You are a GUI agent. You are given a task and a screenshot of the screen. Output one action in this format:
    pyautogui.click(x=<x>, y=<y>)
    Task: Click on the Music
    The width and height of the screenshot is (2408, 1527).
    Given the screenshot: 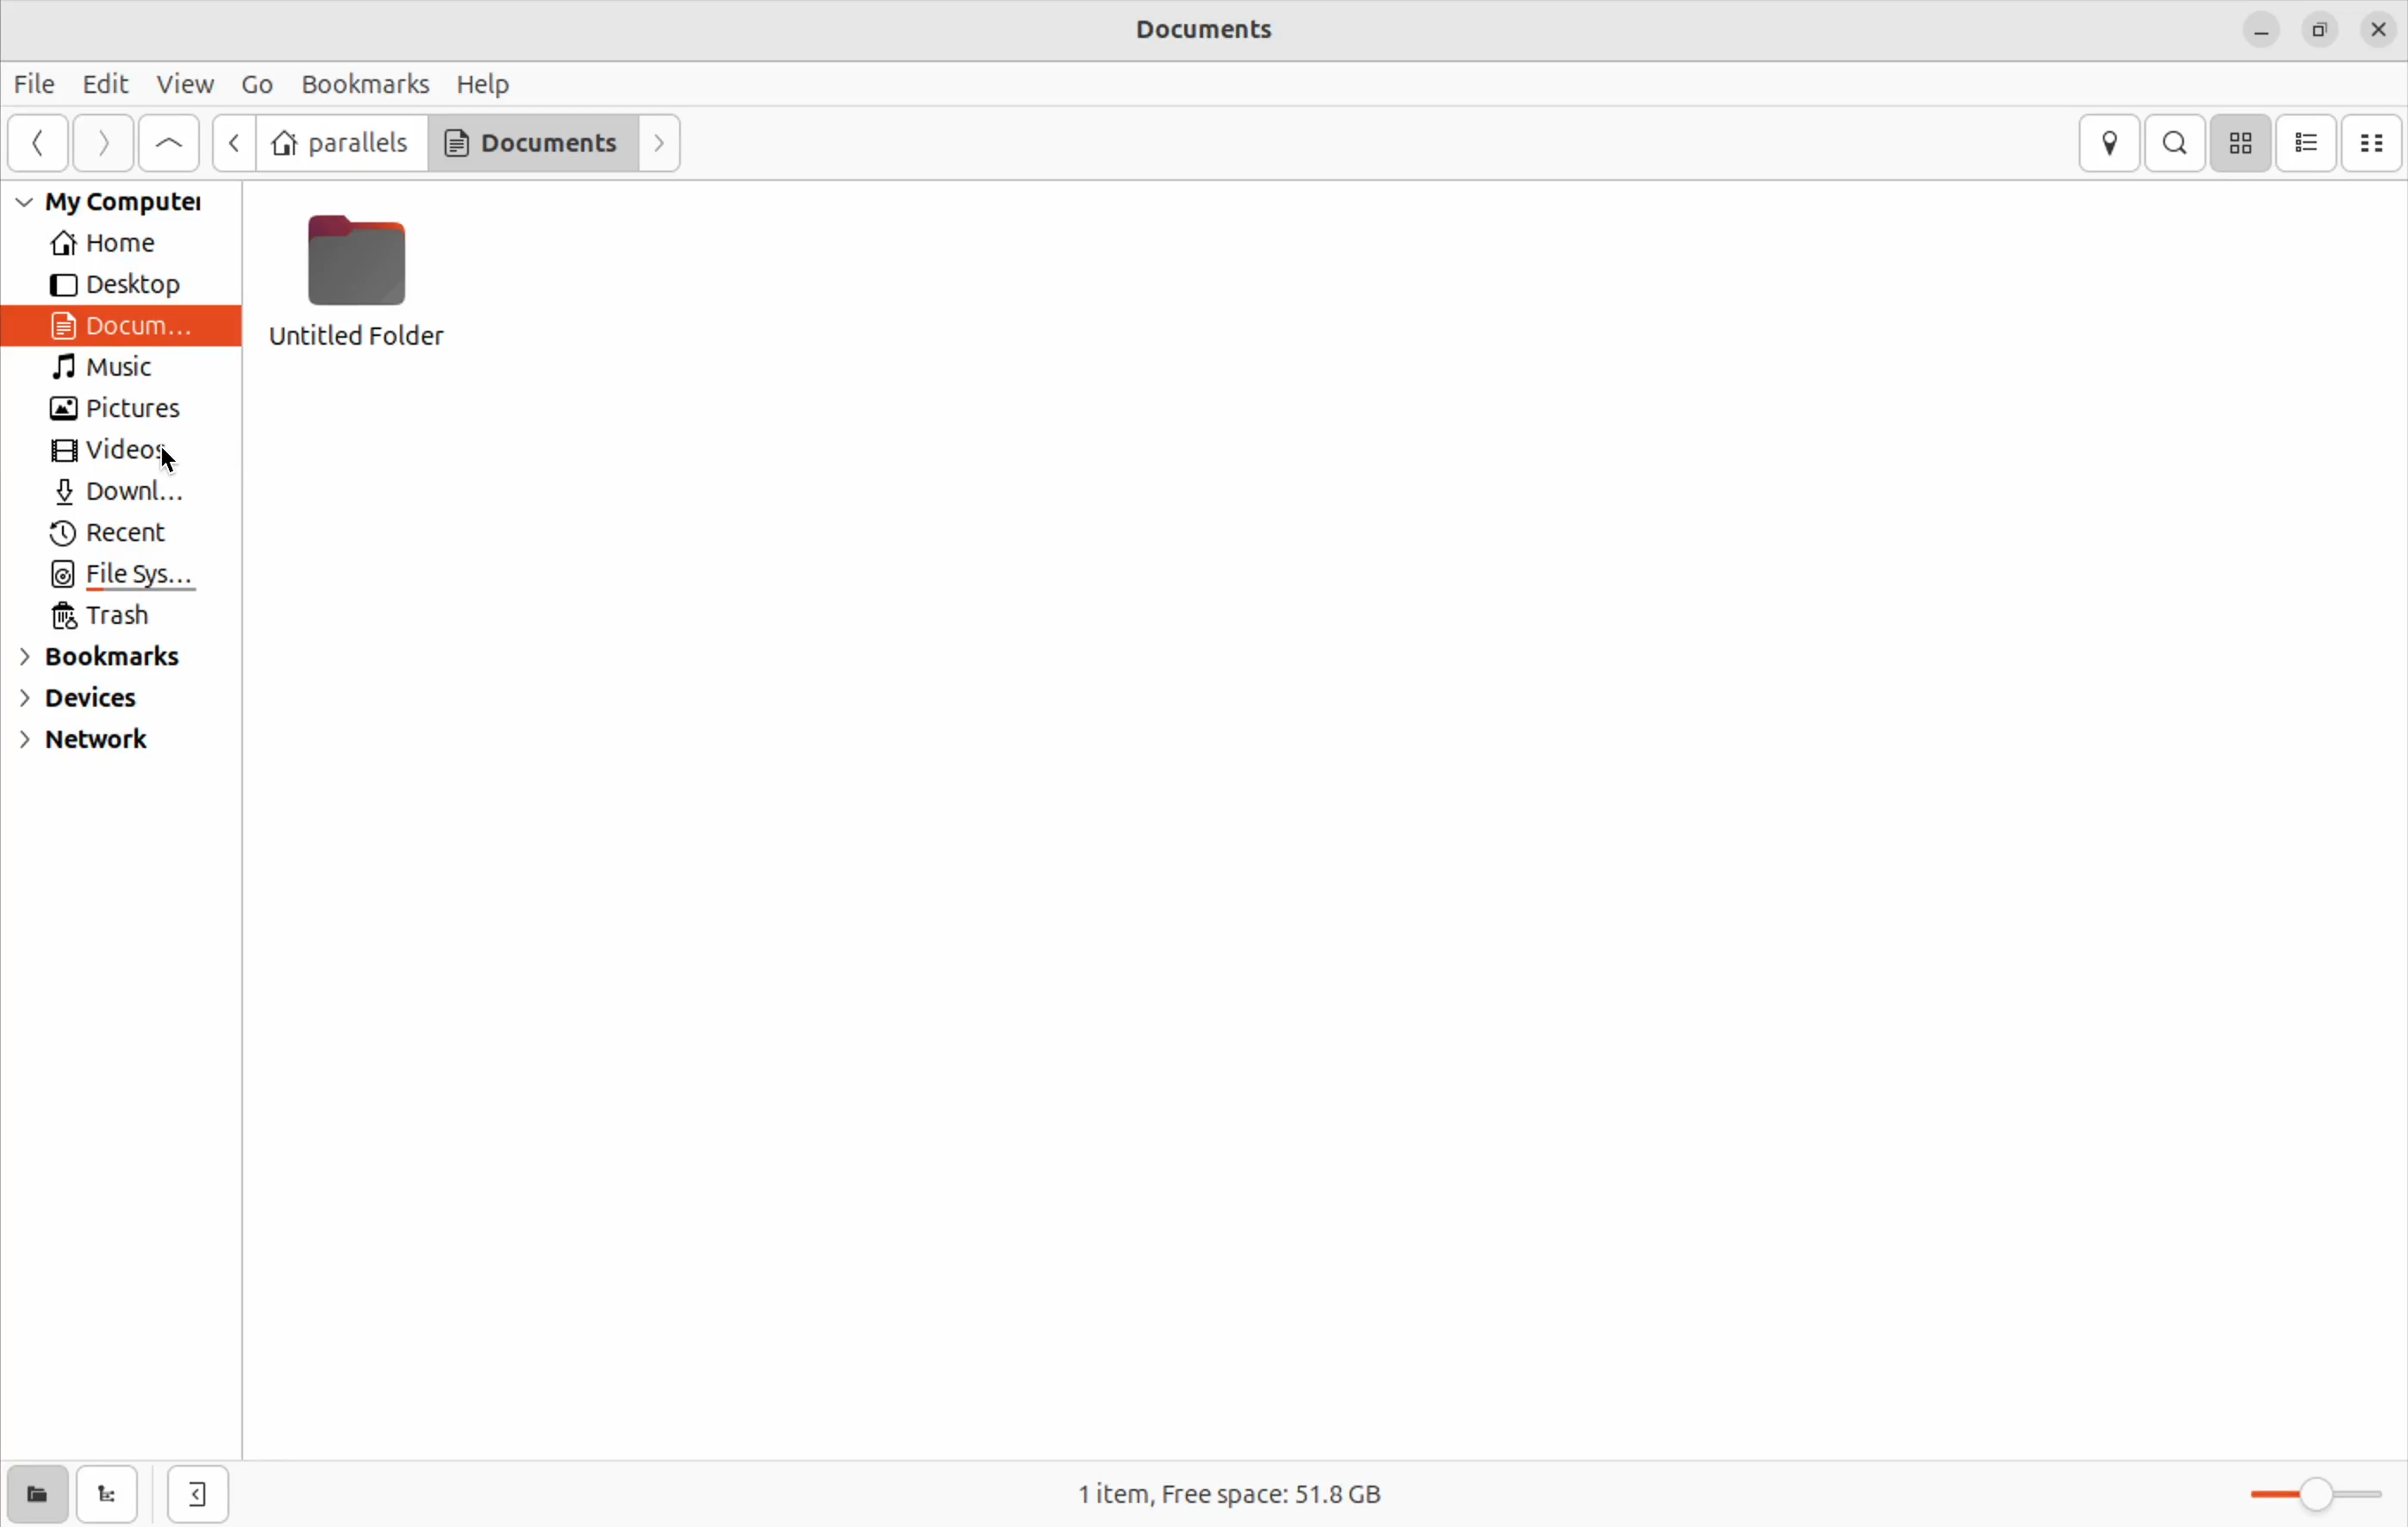 What is the action you would take?
    pyautogui.click(x=112, y=369)
    